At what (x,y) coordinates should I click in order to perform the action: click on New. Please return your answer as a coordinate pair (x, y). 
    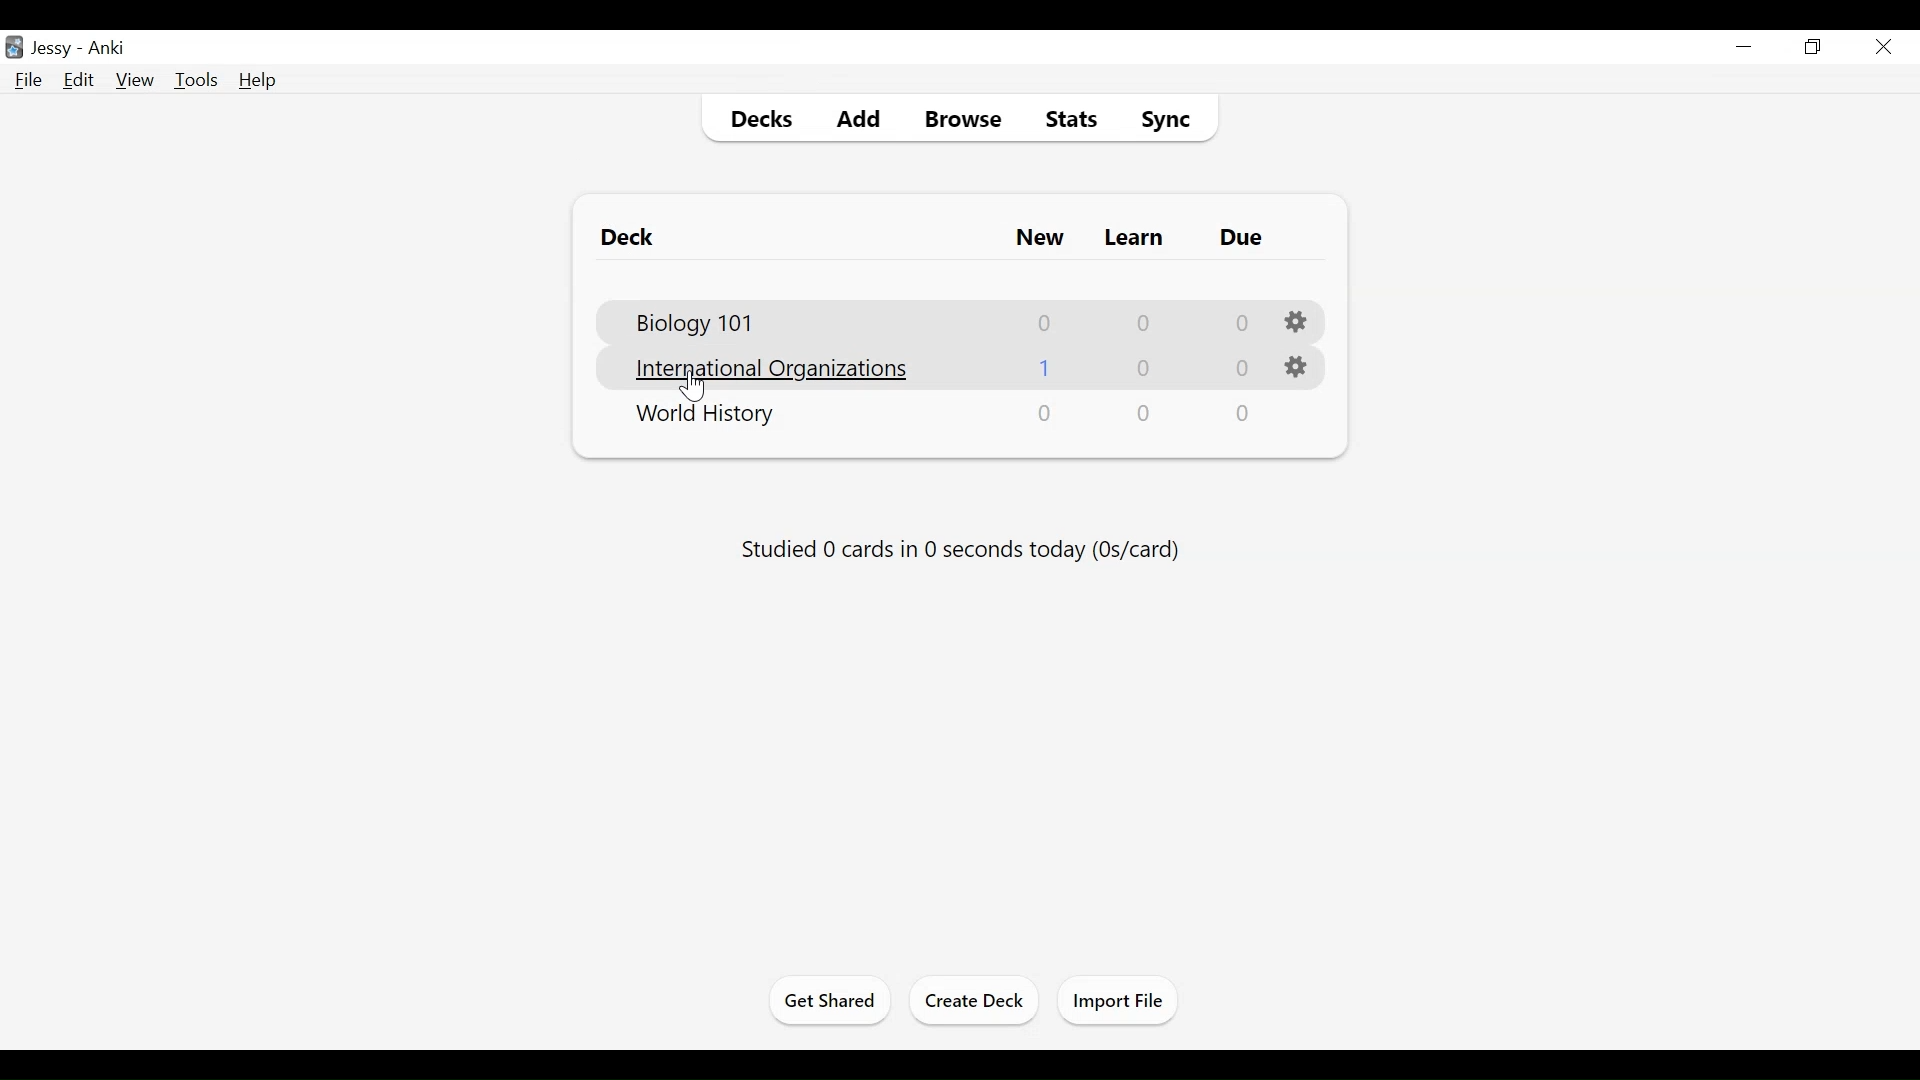
    Looking at the image, I should click on (1040, 236).